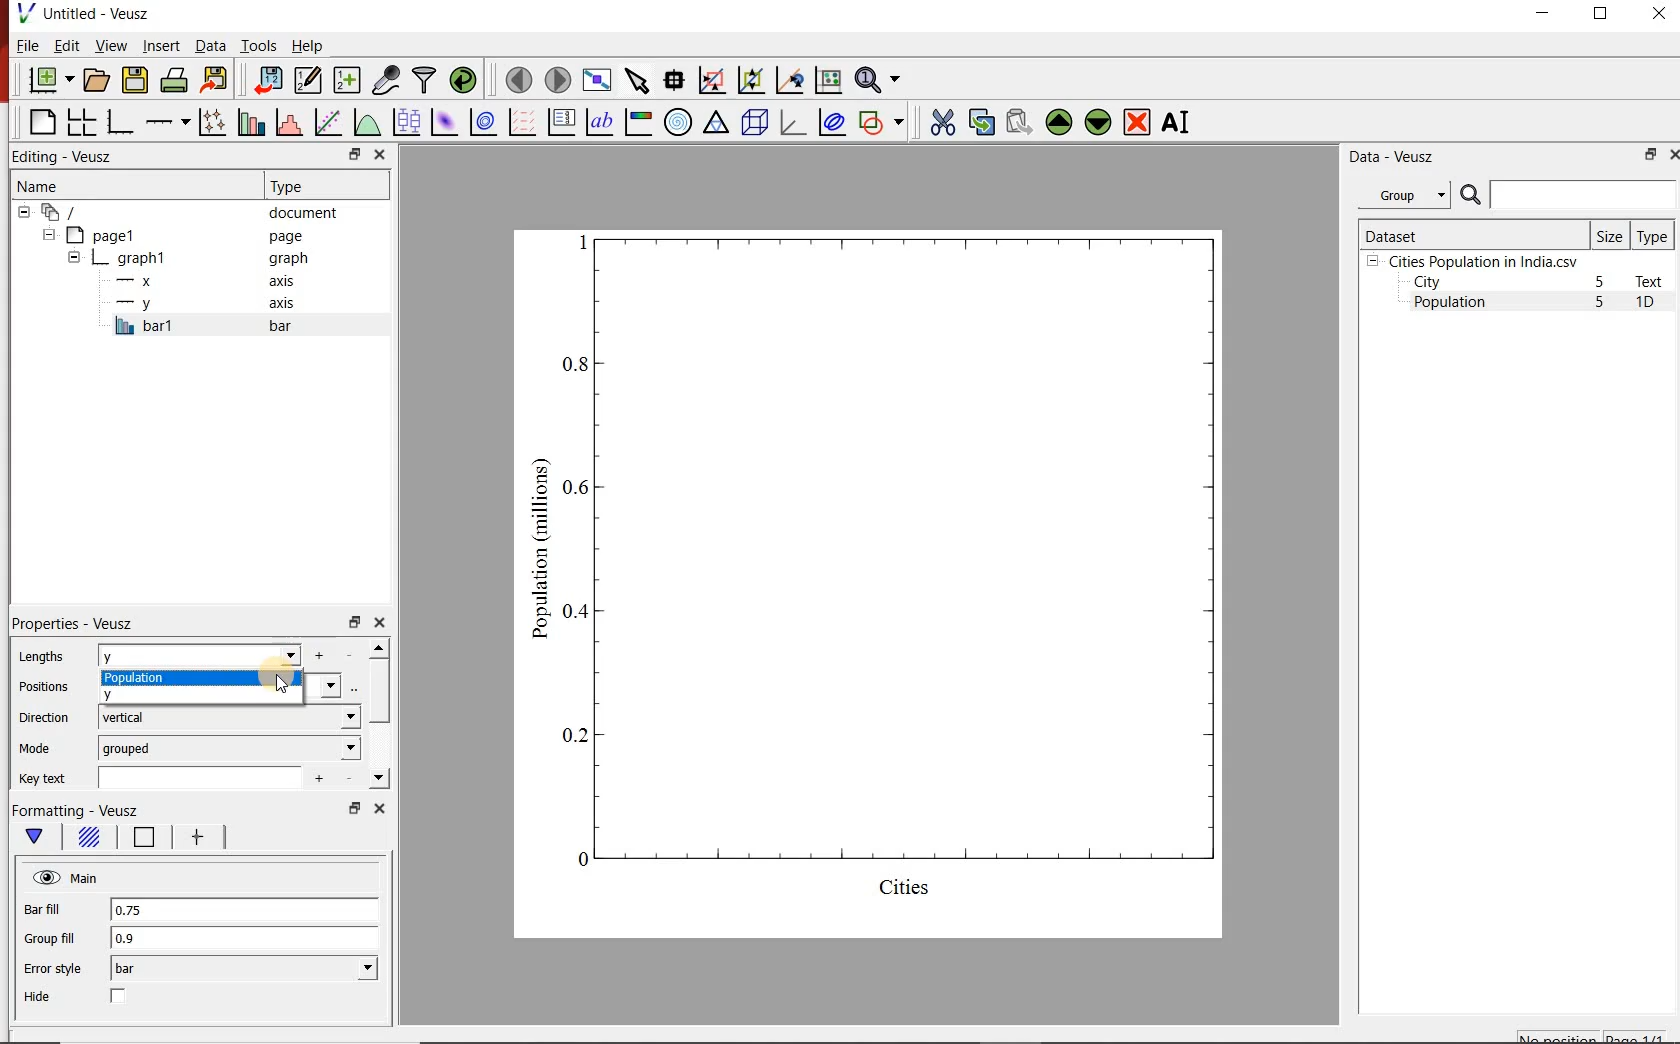 Image resolution: width=1680 pixels, height=1044 pixels. I want to click on bar1, so click(224, 326).